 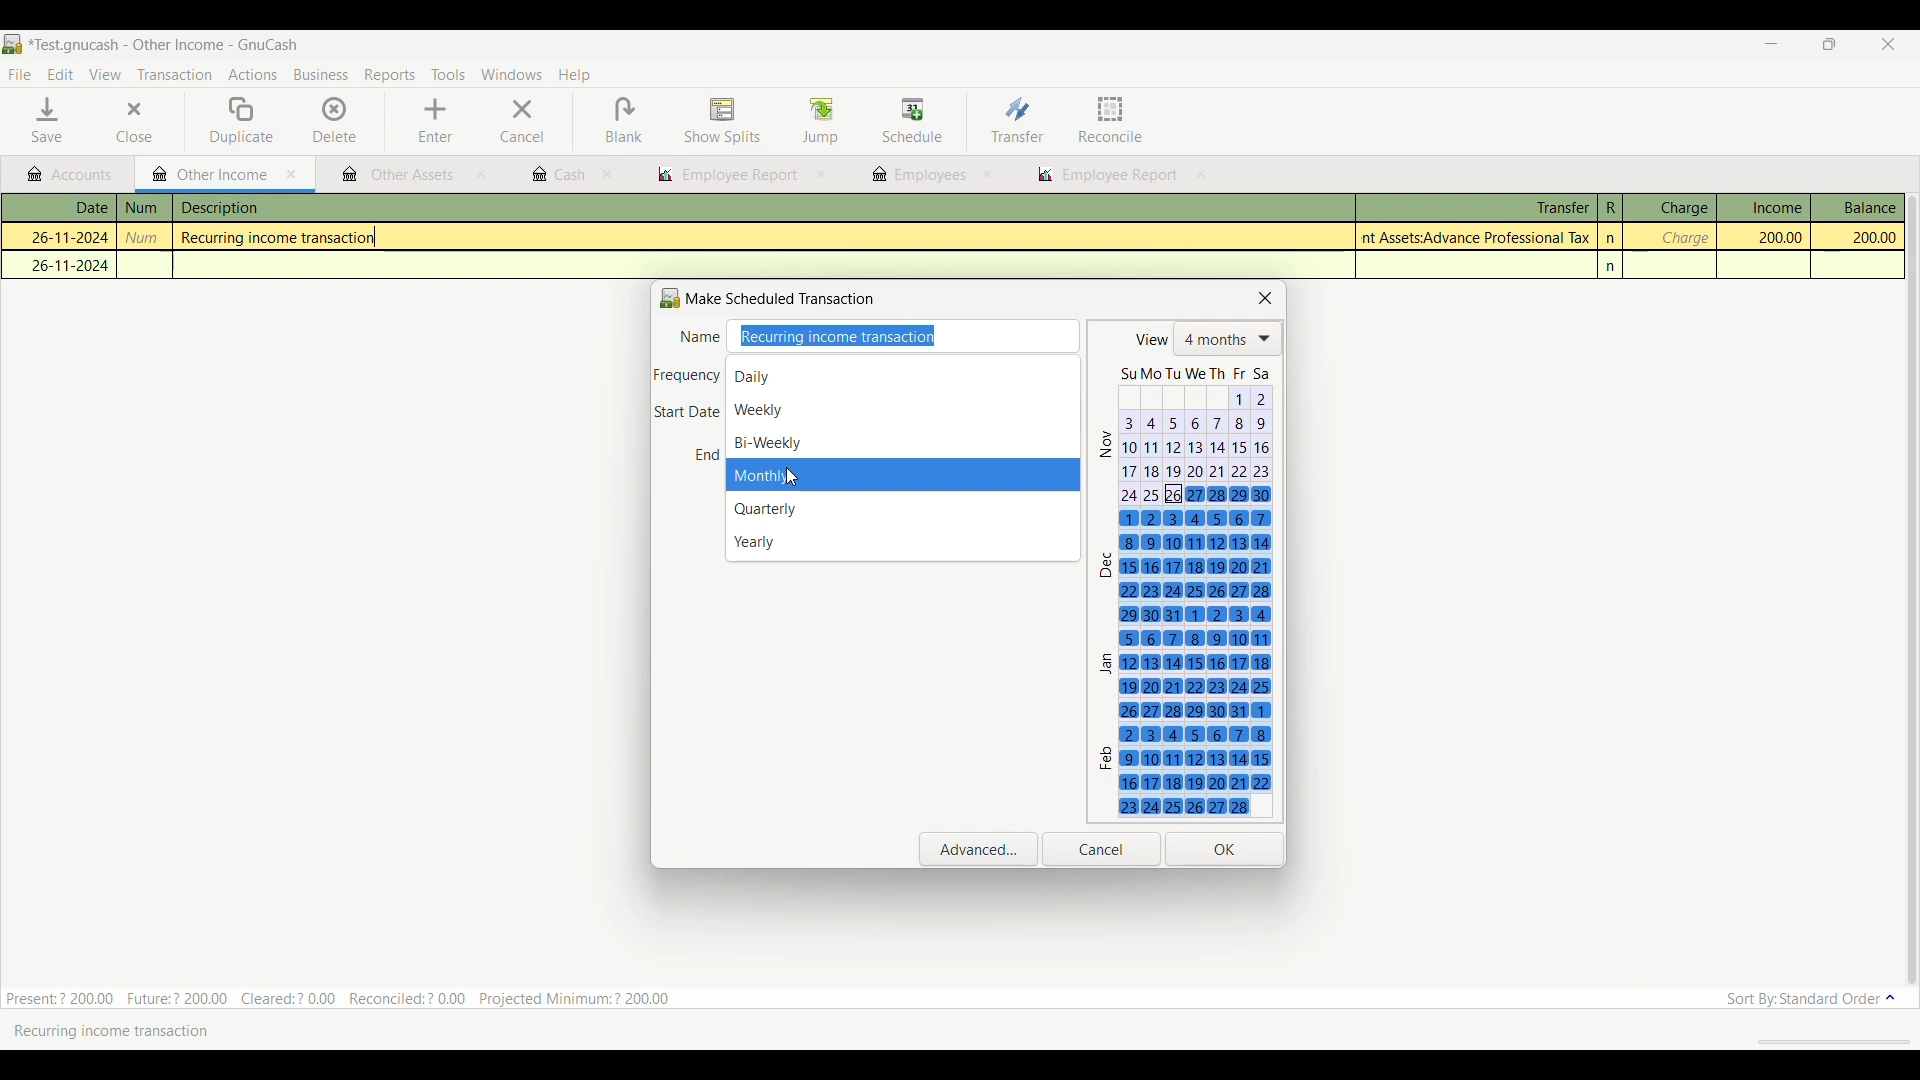 I want to click on charge, so click(x=1683, y=238).